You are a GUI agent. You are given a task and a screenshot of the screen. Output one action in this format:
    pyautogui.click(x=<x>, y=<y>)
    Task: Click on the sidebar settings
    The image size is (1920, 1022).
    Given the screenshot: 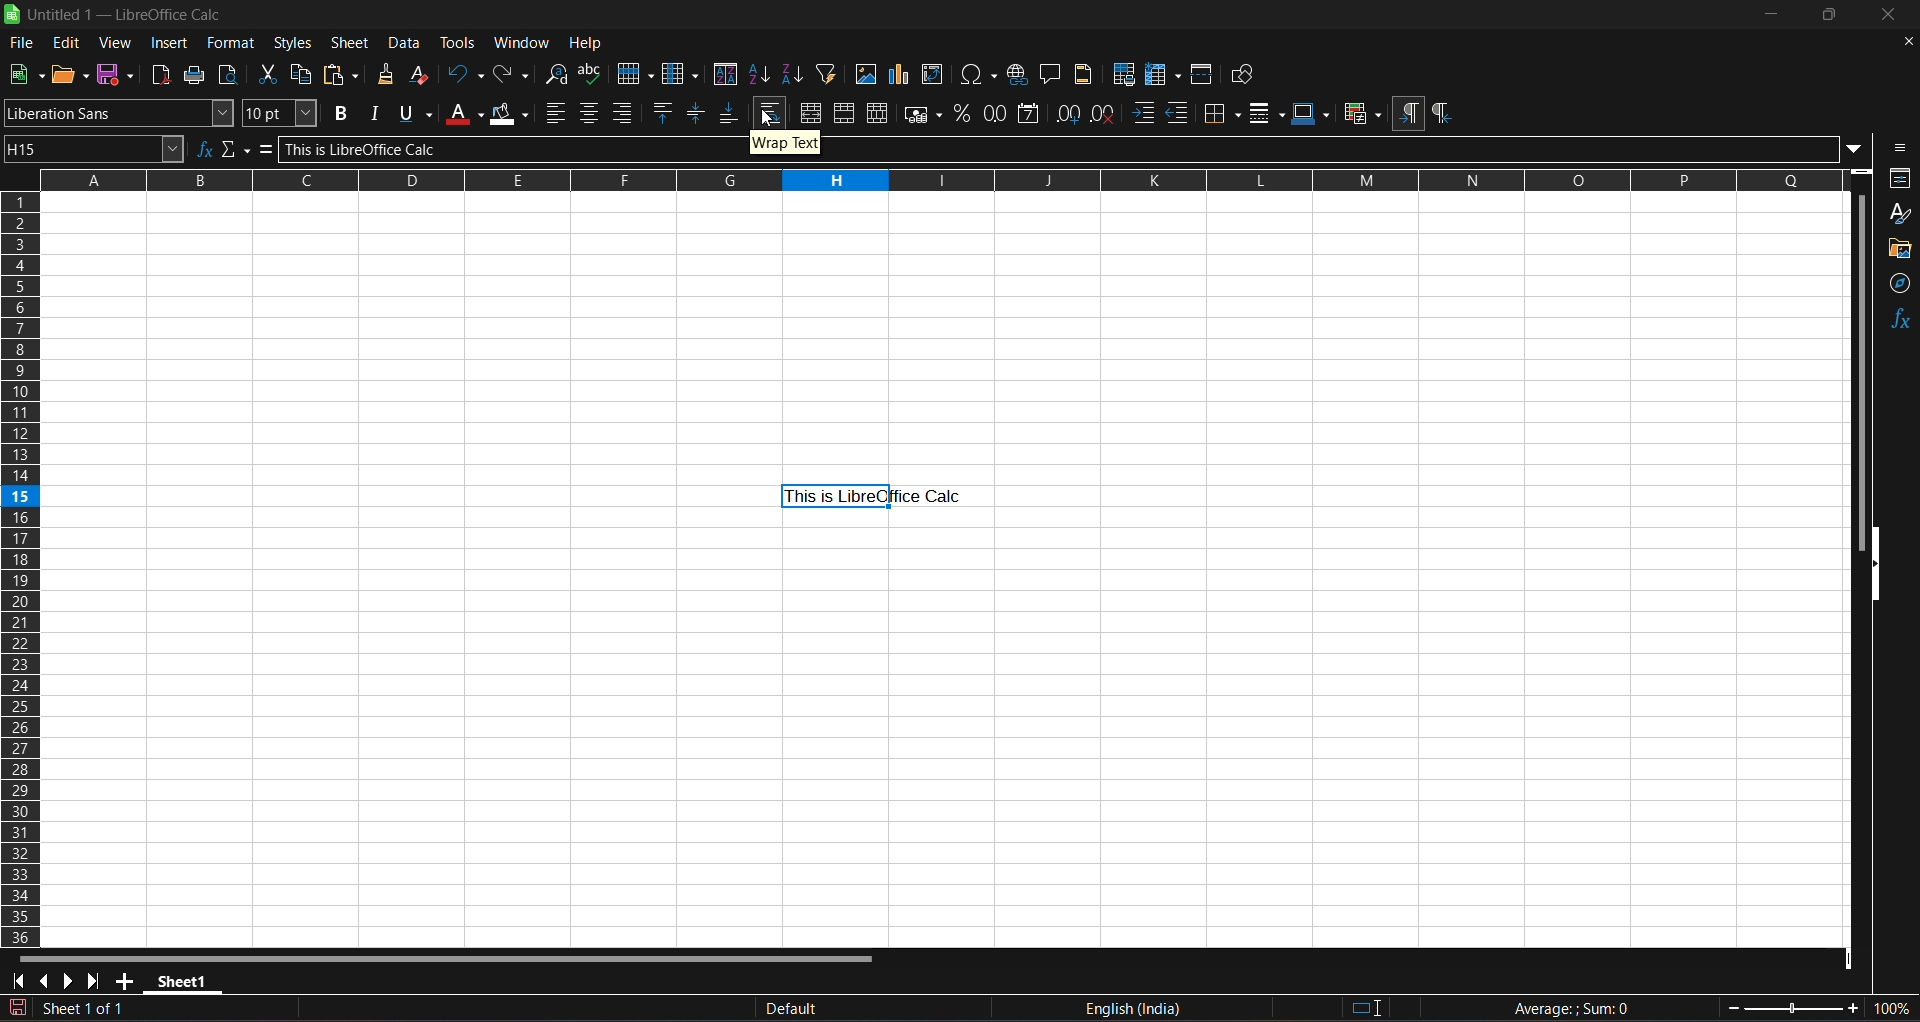 What is the action you would take?
    pyautogui.click(x=1898, y=149)
    